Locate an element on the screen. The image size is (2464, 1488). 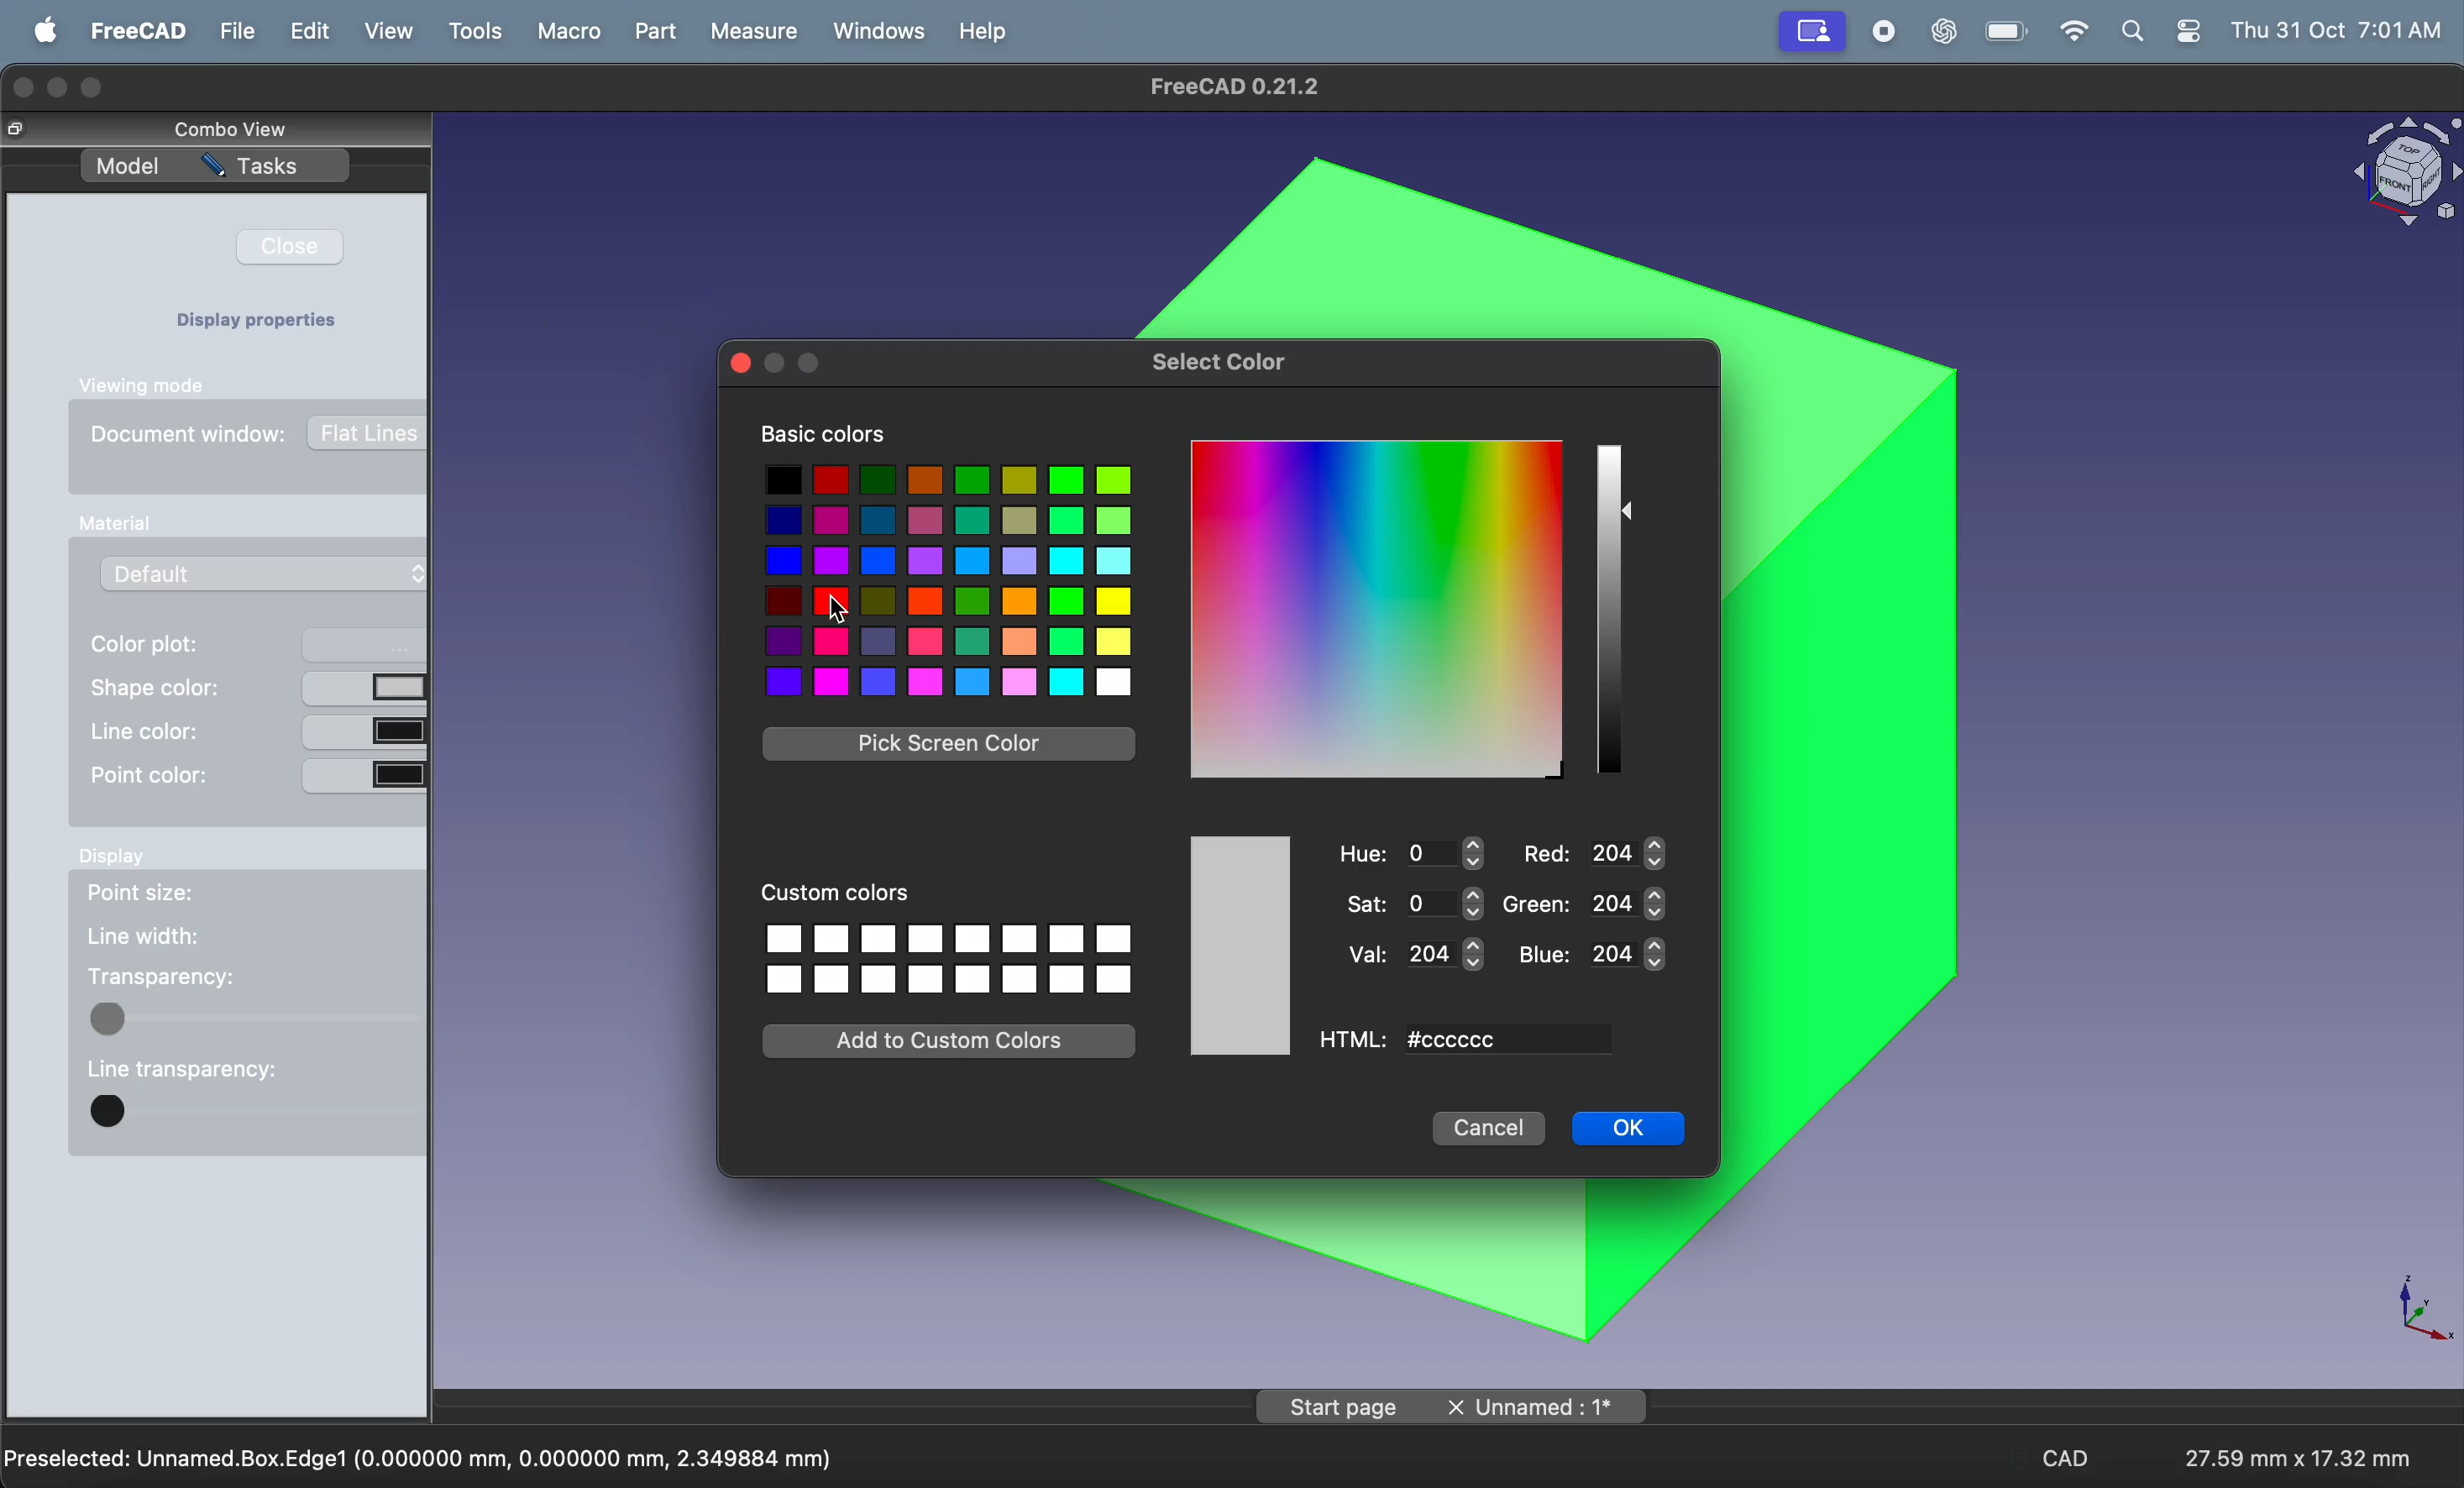
aspect ratio is located at coordinates (2289, 1449).